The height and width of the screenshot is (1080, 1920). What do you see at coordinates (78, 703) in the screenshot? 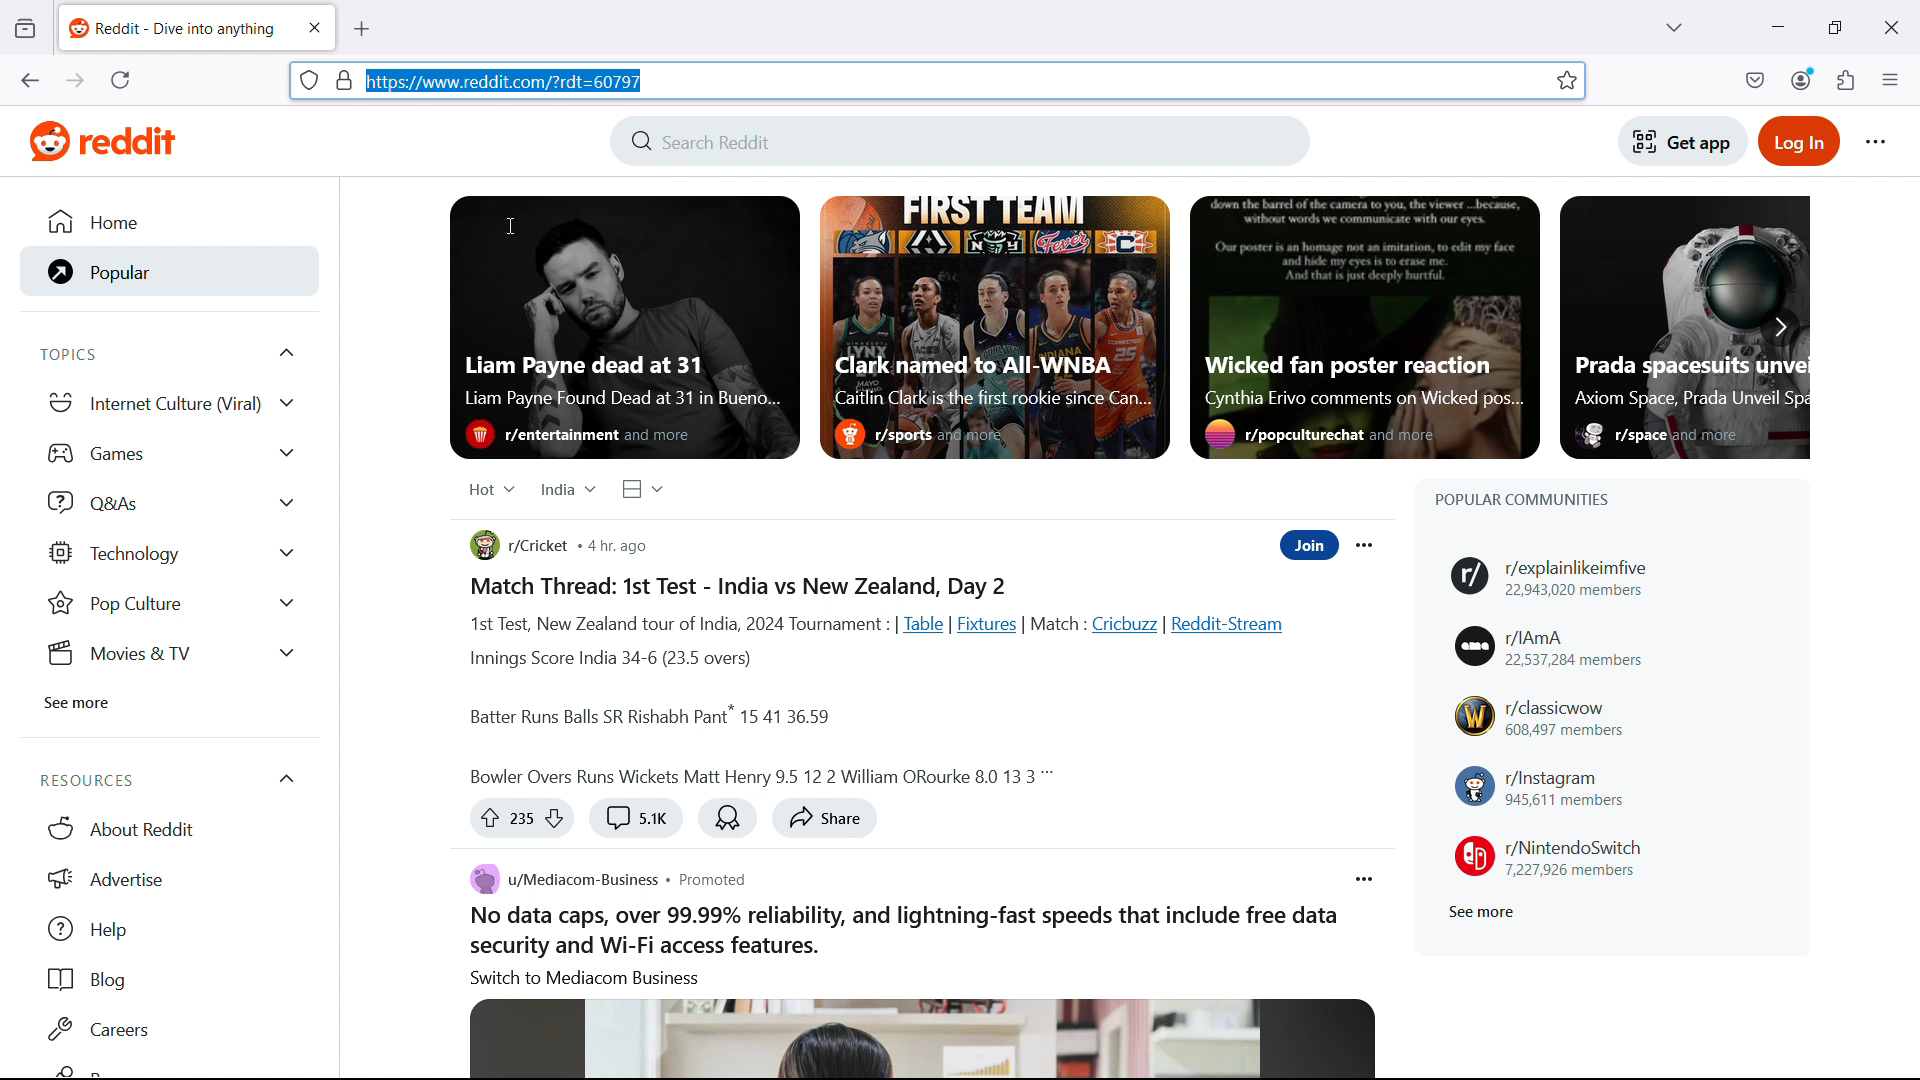
I see `See more` at bounding box center [78, 703].